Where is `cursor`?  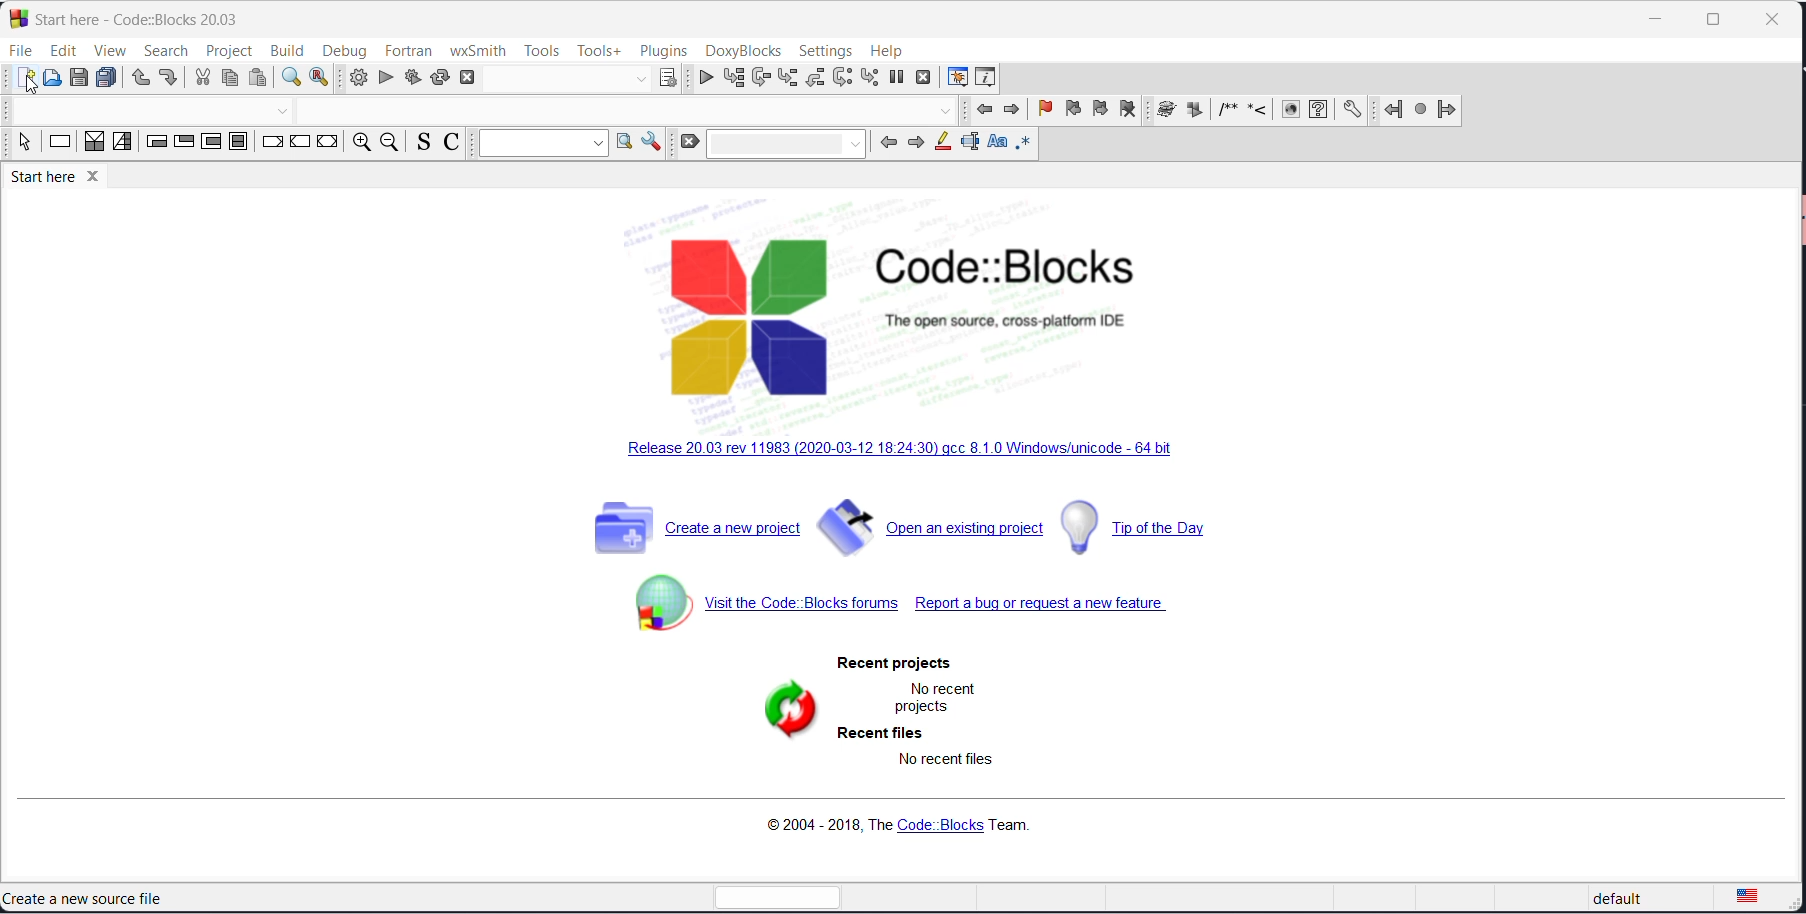
cursor is located at coordinates (27, 87).